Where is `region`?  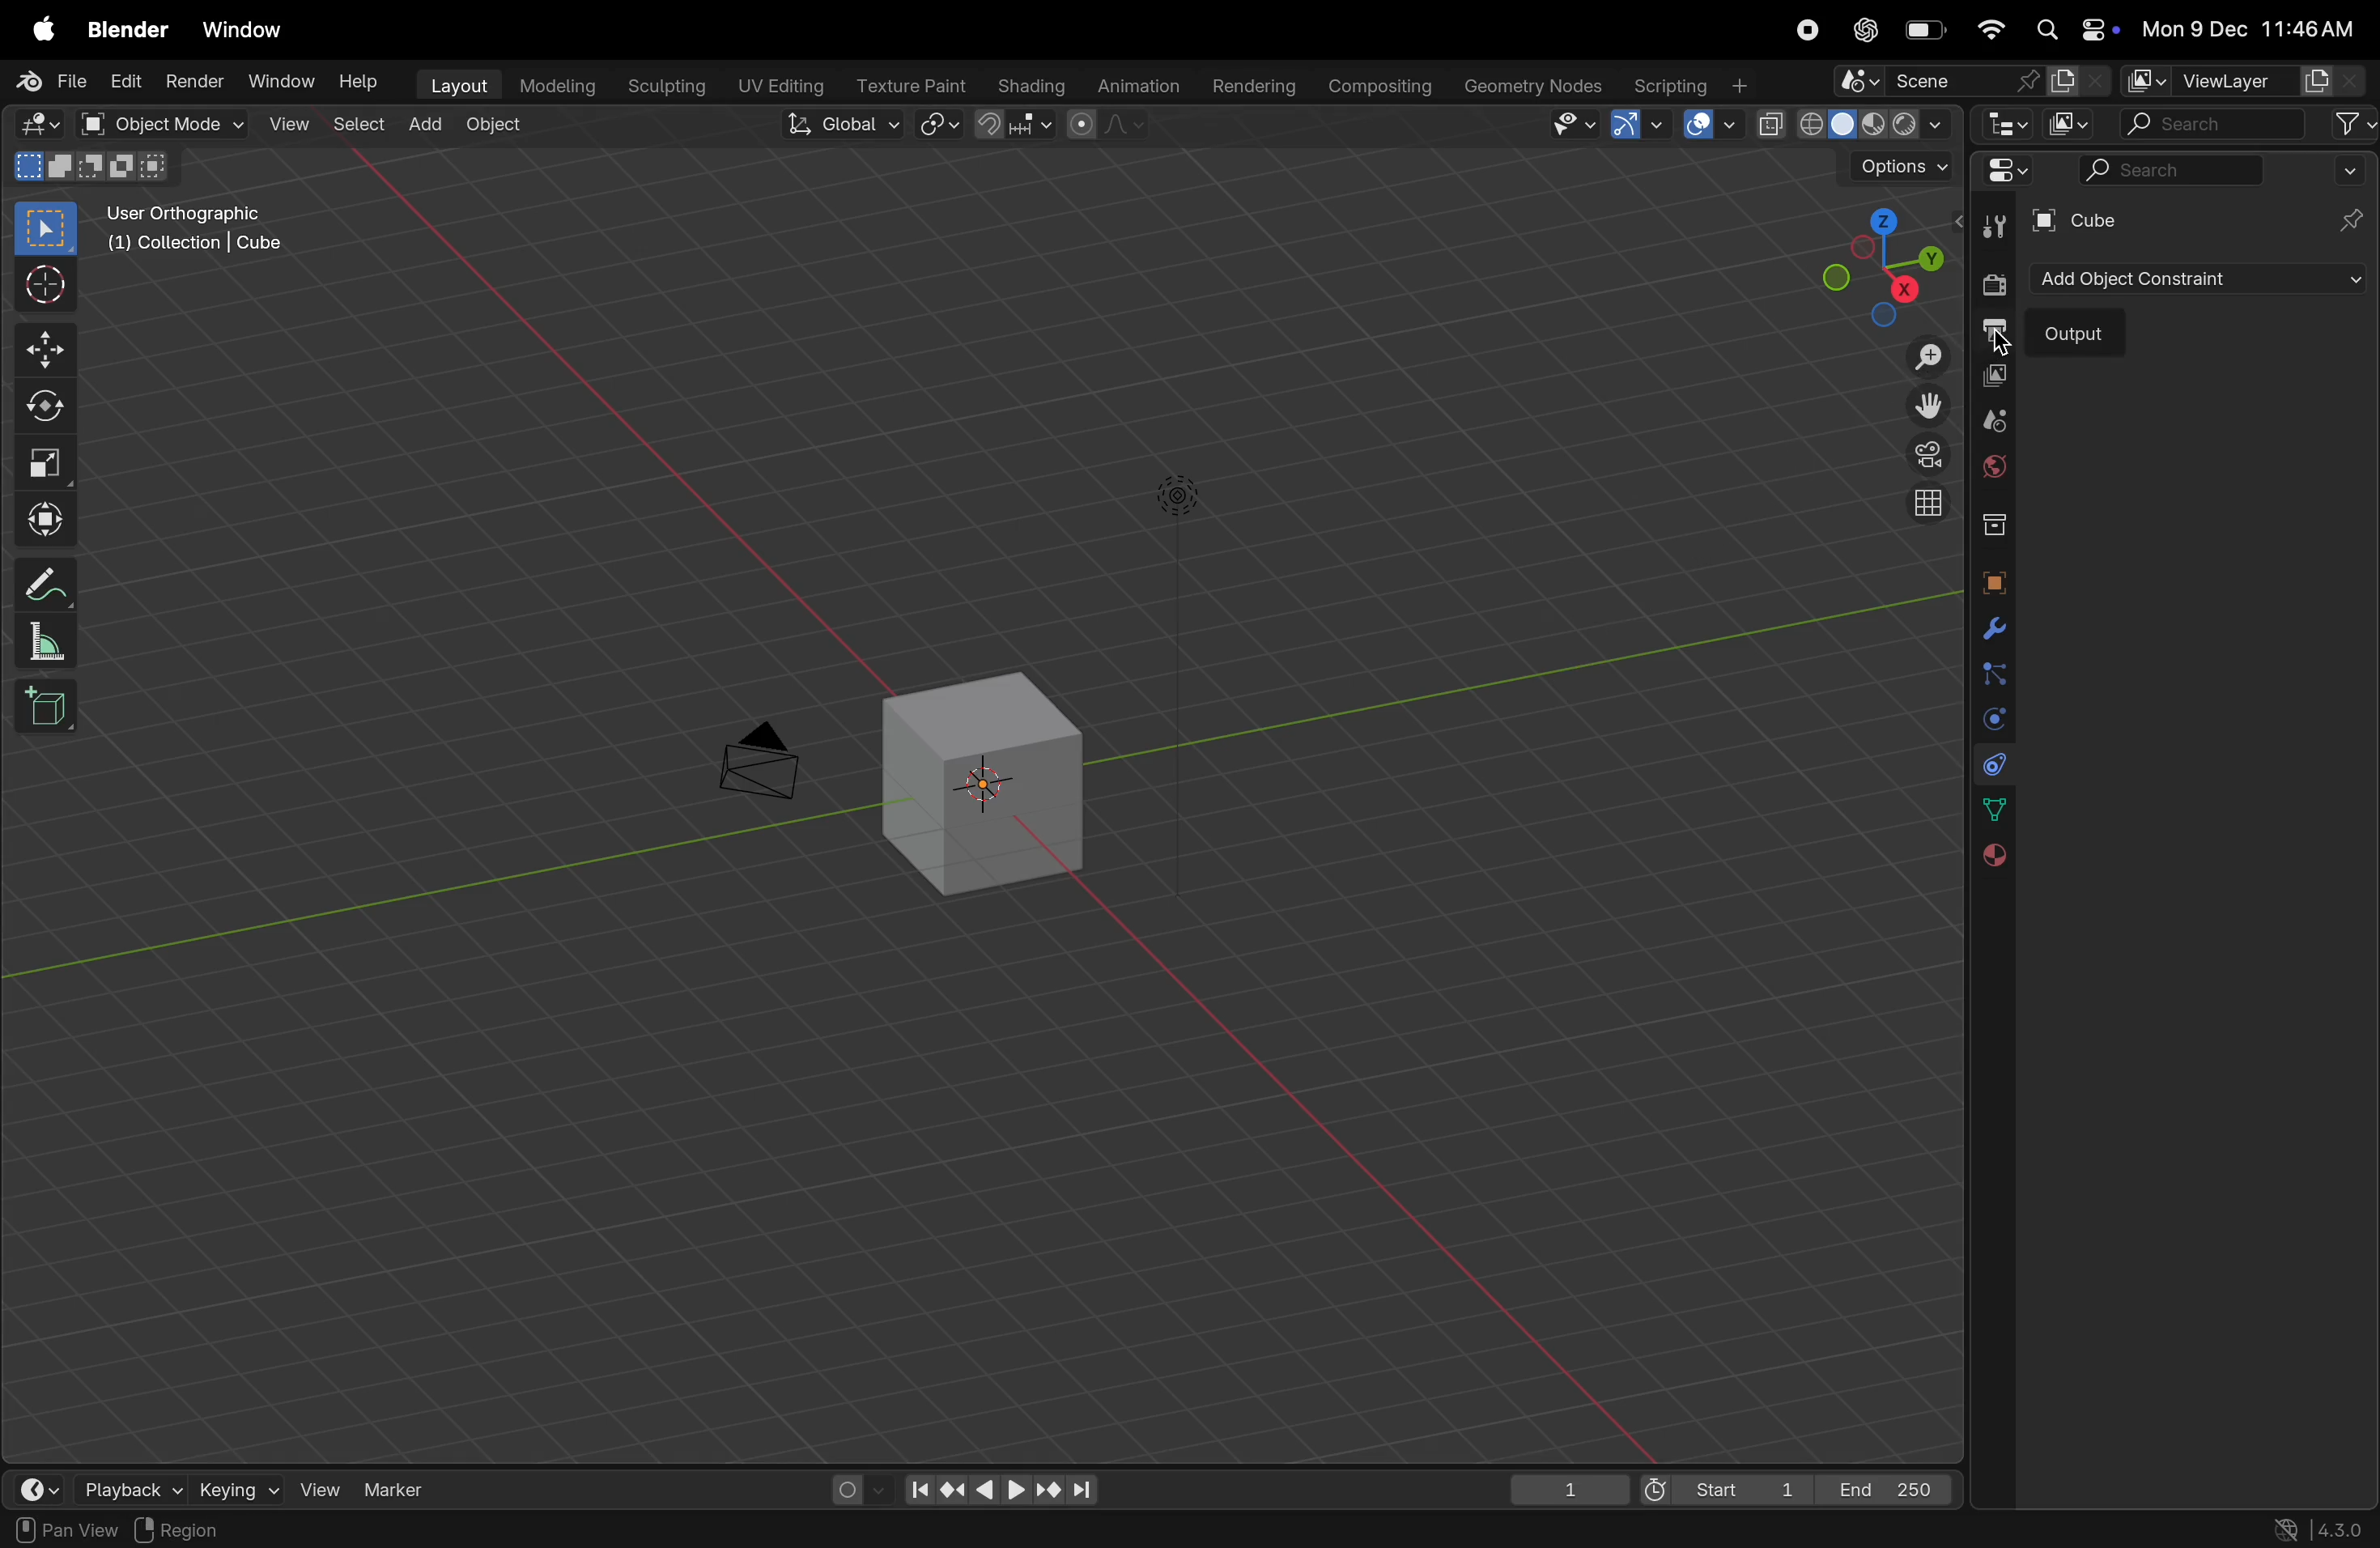 region is located at coordinates (201, 1530).